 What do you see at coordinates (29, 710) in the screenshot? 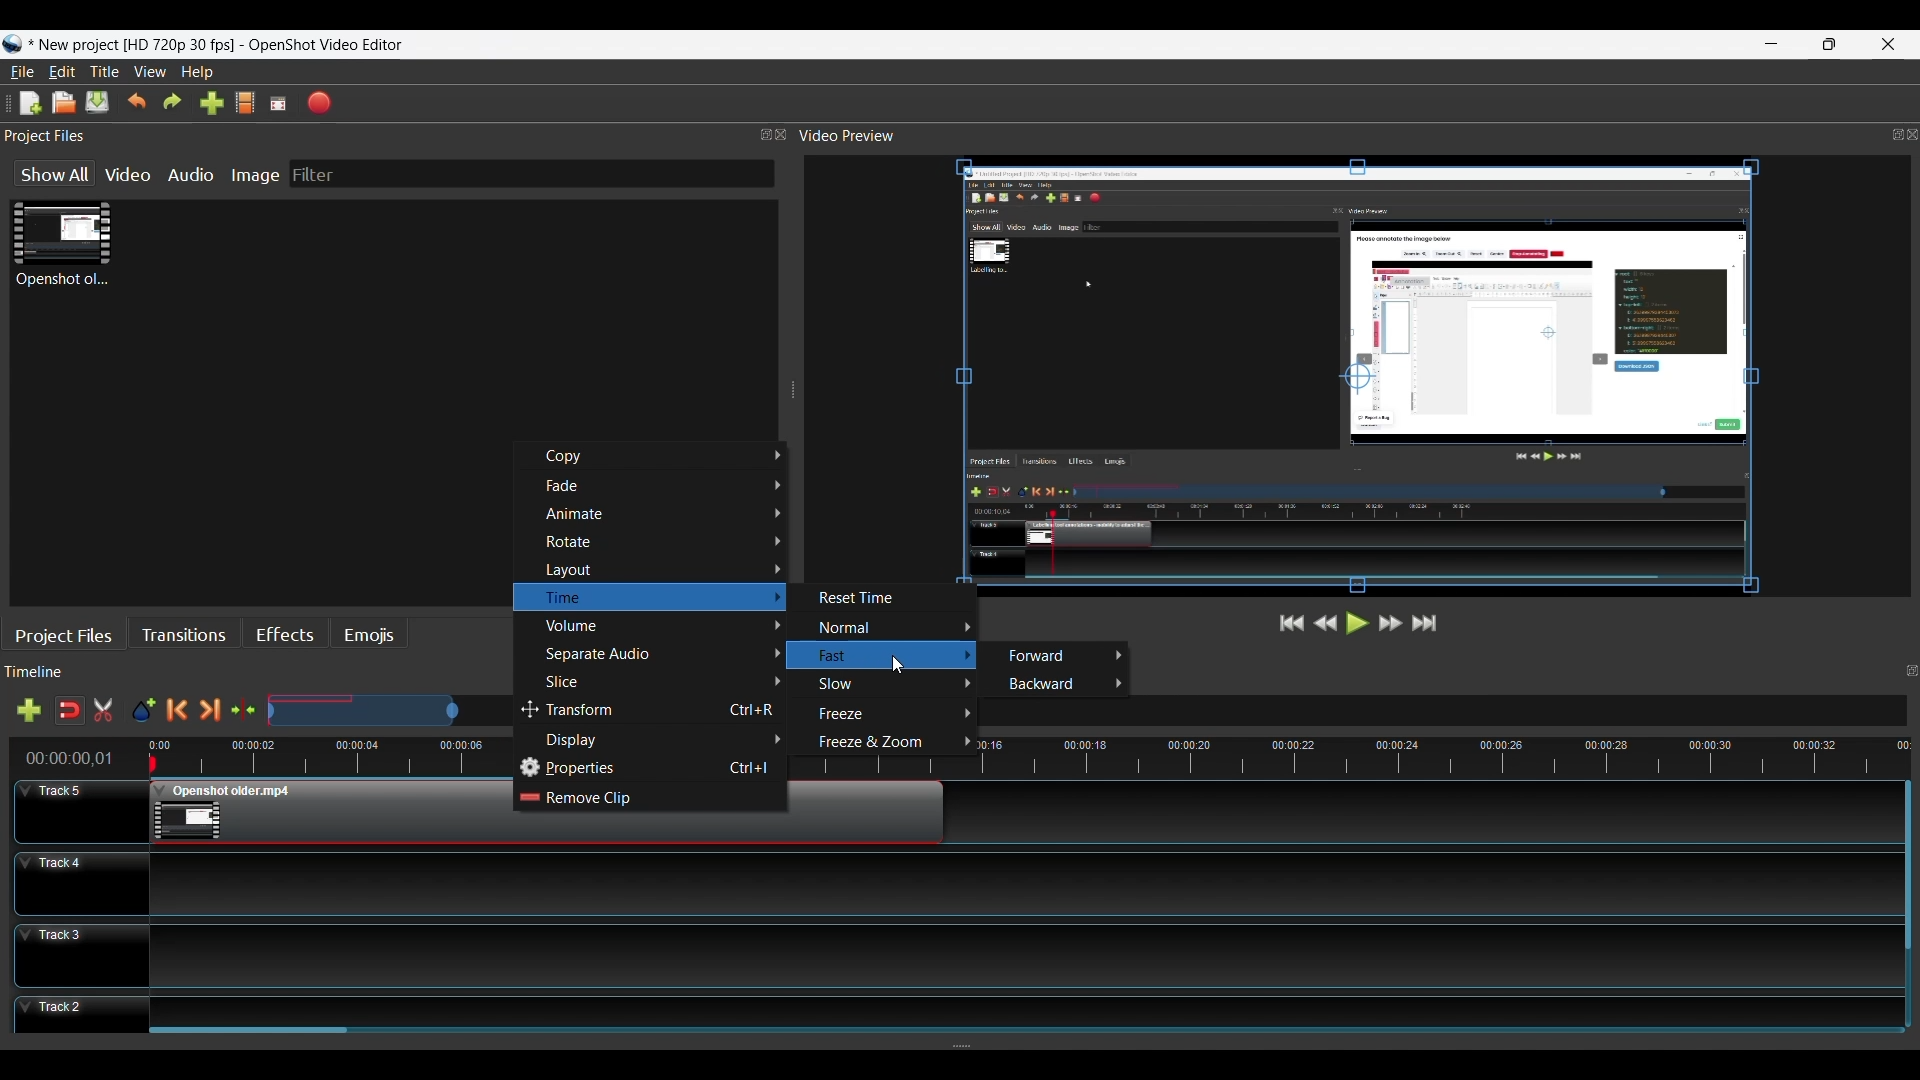
I see `Add Track` at bounding box center [29, 710].